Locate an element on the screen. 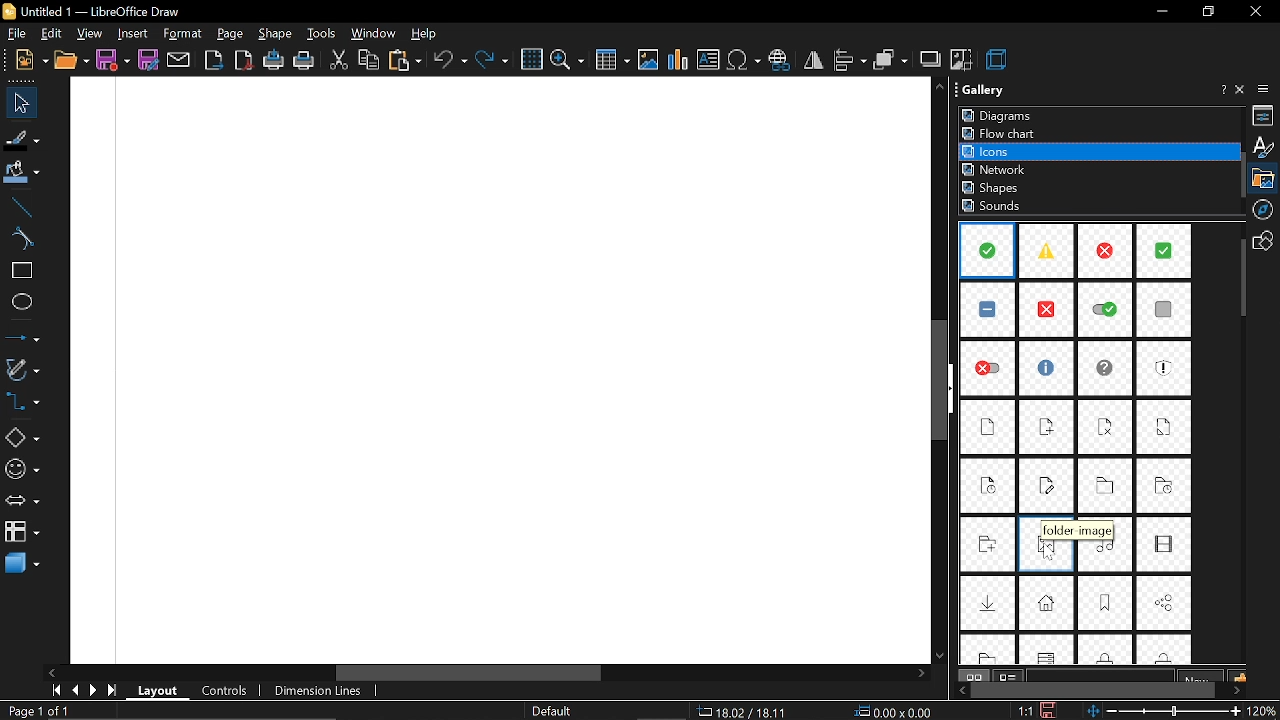 This screenshot has height=720, width=1280. grid is located at coordinates (531, 59).